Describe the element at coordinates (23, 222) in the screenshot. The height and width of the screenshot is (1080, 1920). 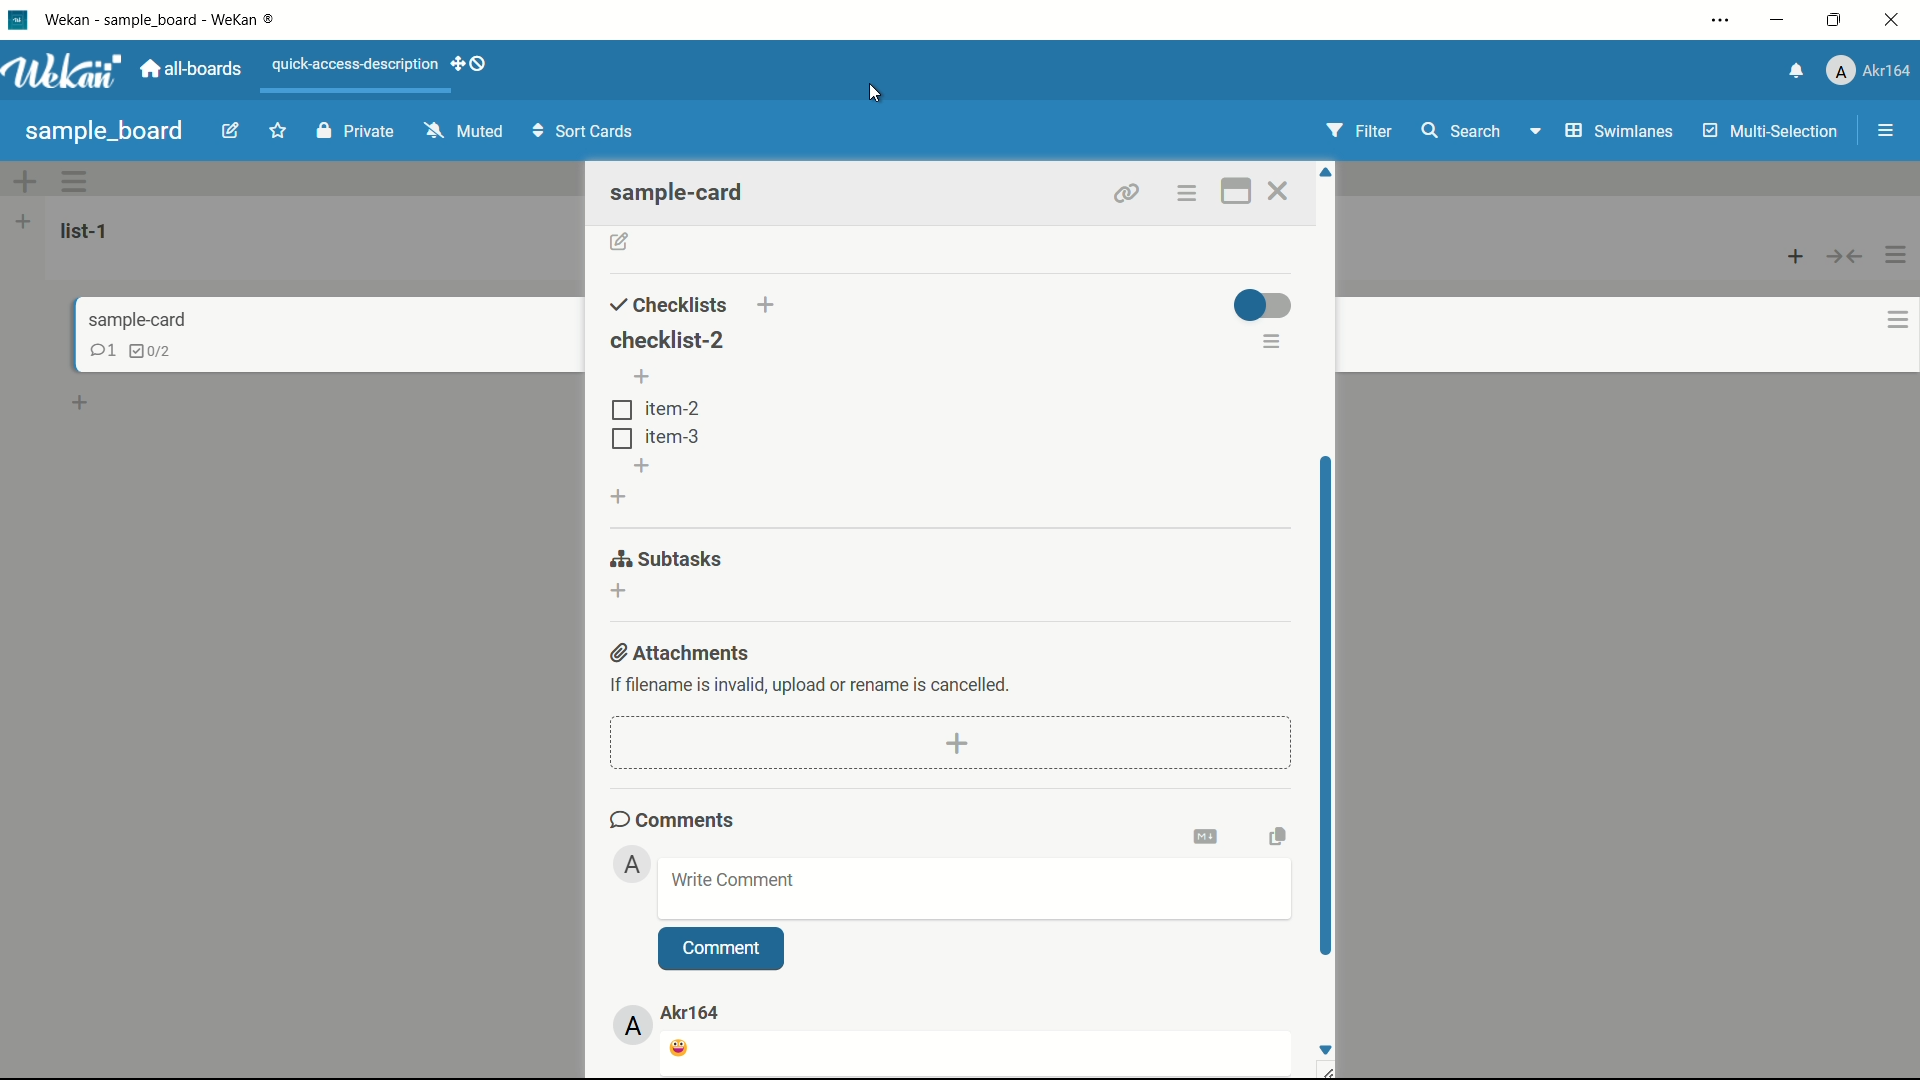
I see `add list` at that location.